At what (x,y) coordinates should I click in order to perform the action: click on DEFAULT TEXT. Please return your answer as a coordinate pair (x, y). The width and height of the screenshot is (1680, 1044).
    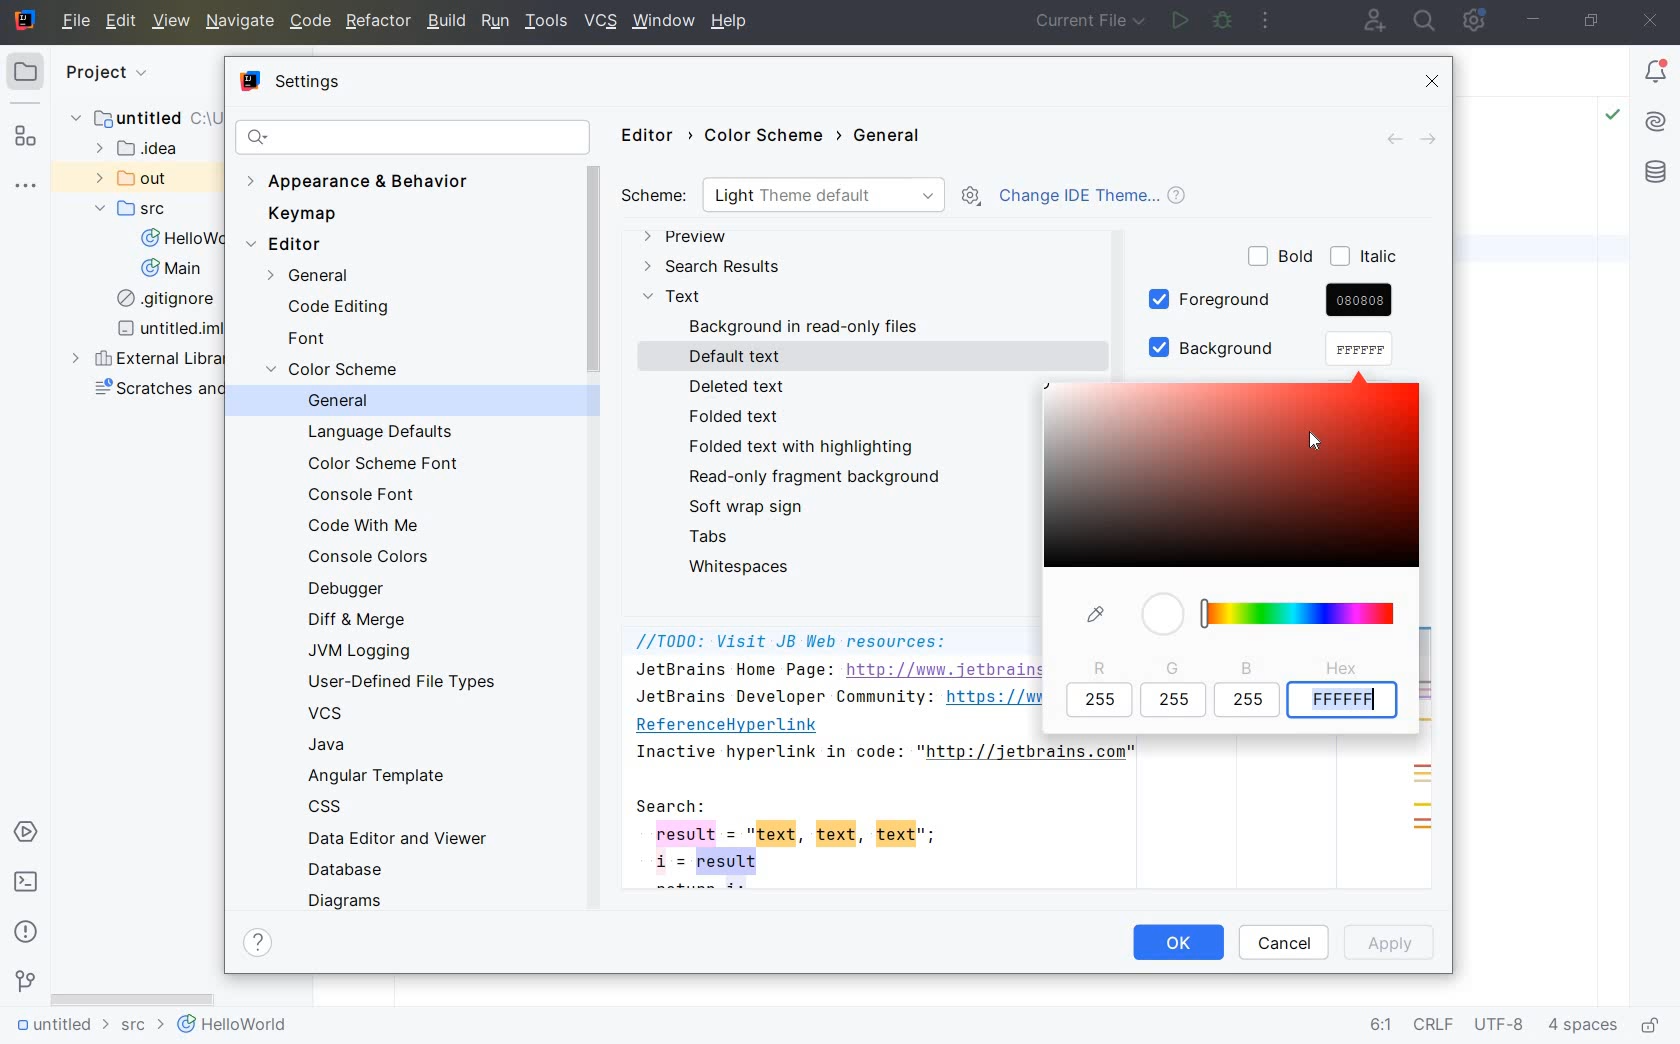
    Looking at the image, I should click on (739, 357).